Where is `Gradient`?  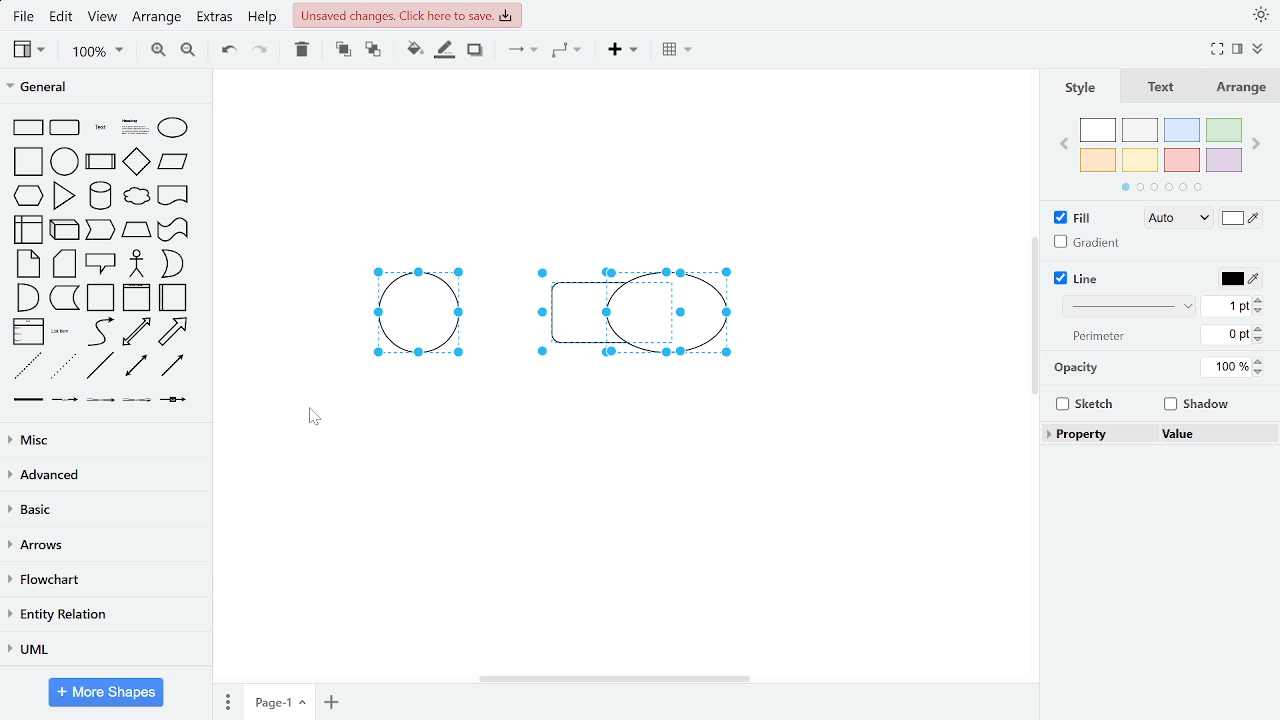 Gradient is located at coordinates (1083, 241).